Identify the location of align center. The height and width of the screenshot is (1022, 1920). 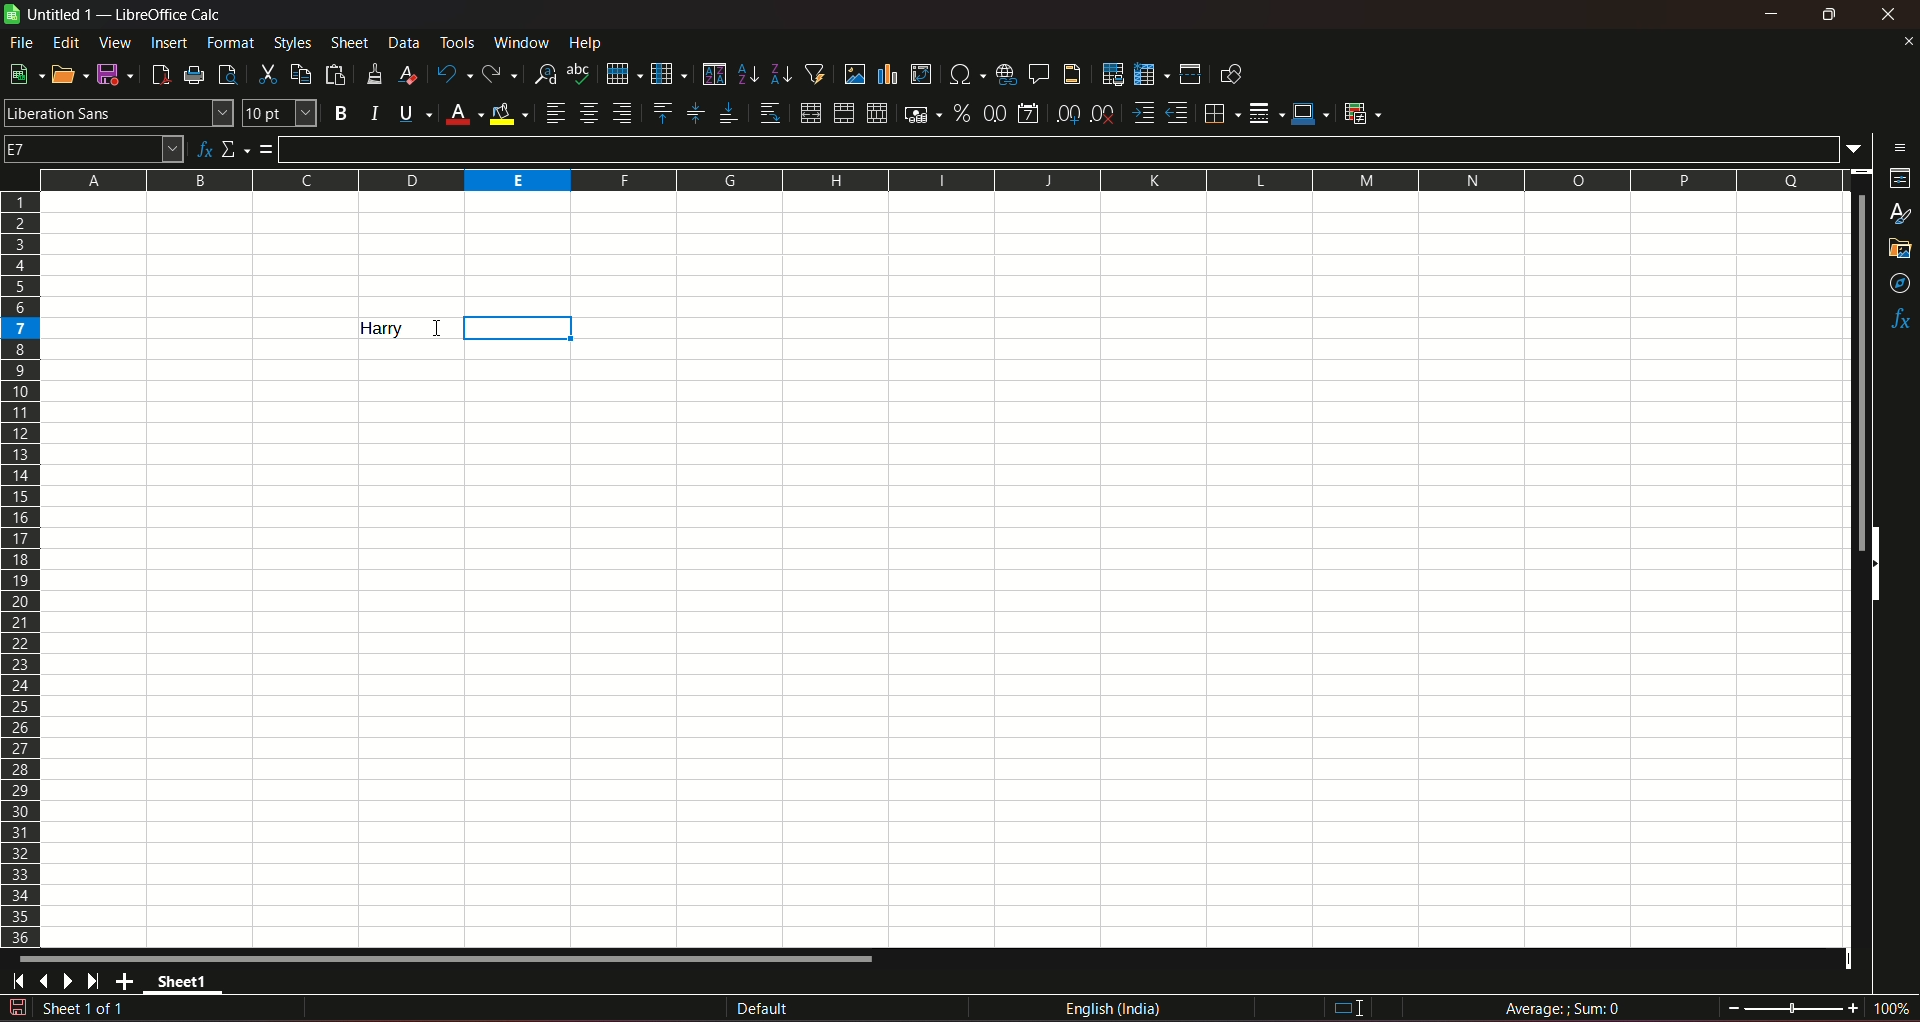
(589, 113).